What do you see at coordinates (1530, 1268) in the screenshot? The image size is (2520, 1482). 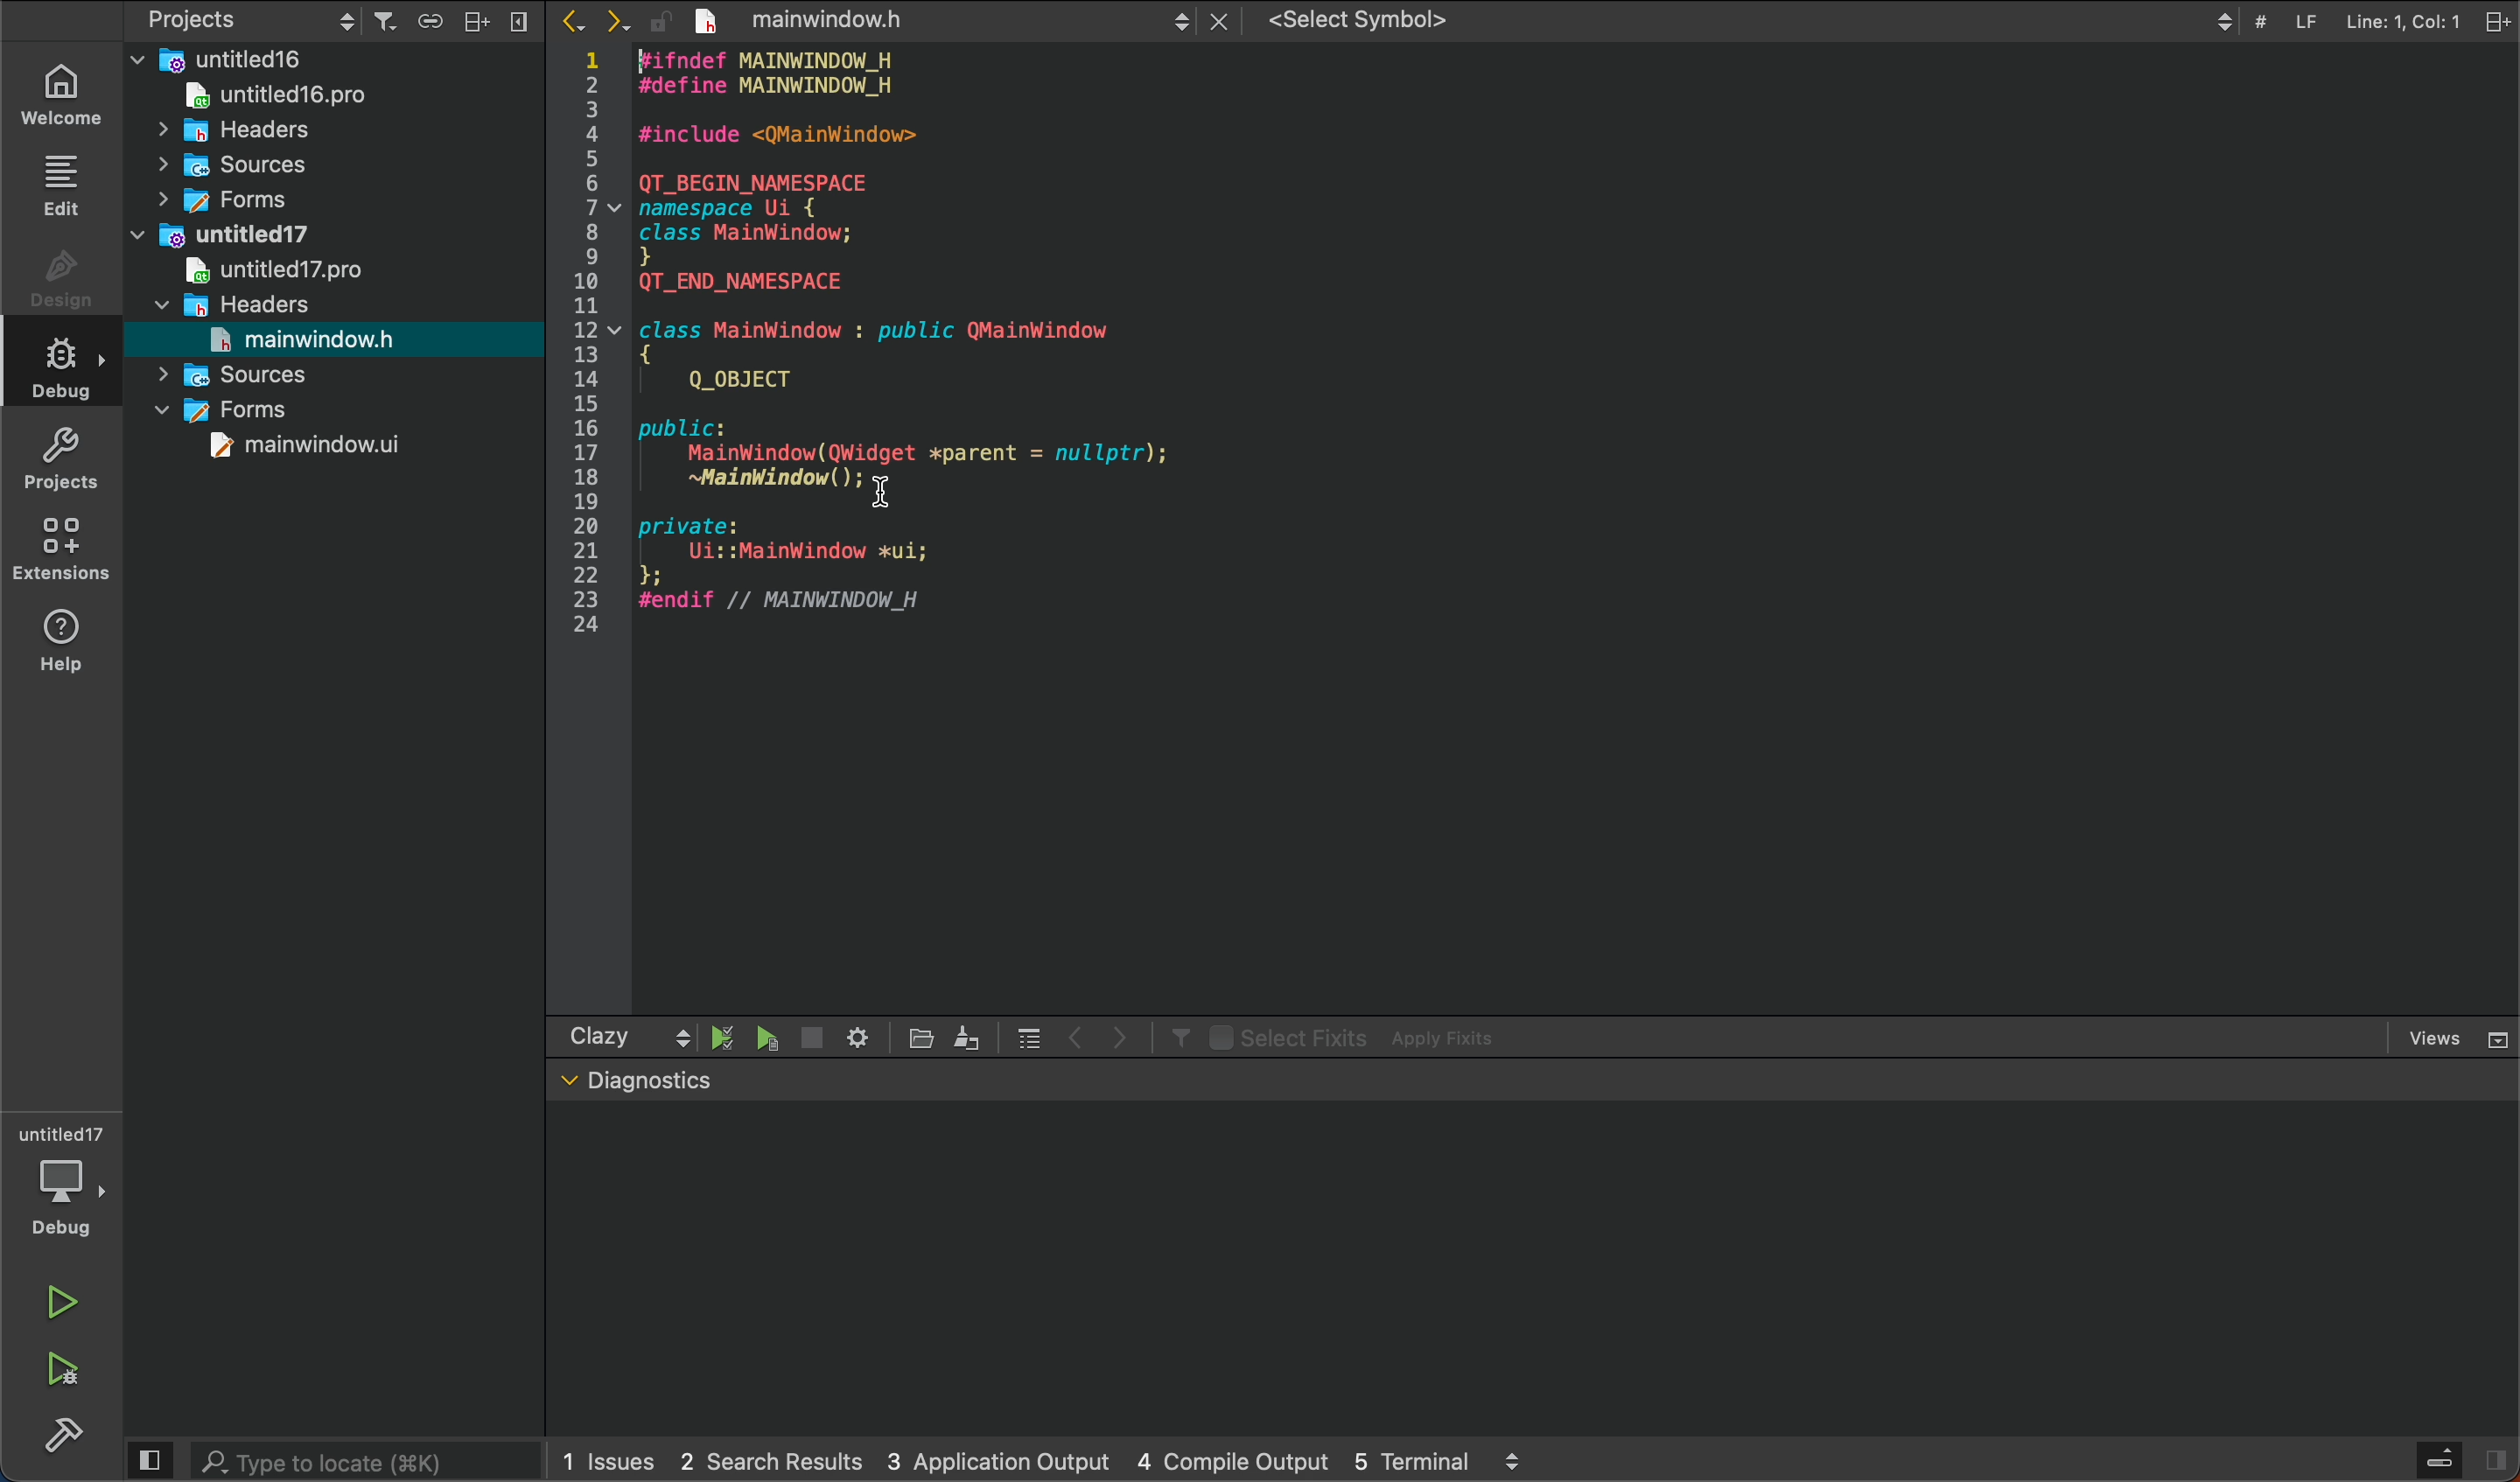 I see `terminal` at bounding box center [1530, 1268].